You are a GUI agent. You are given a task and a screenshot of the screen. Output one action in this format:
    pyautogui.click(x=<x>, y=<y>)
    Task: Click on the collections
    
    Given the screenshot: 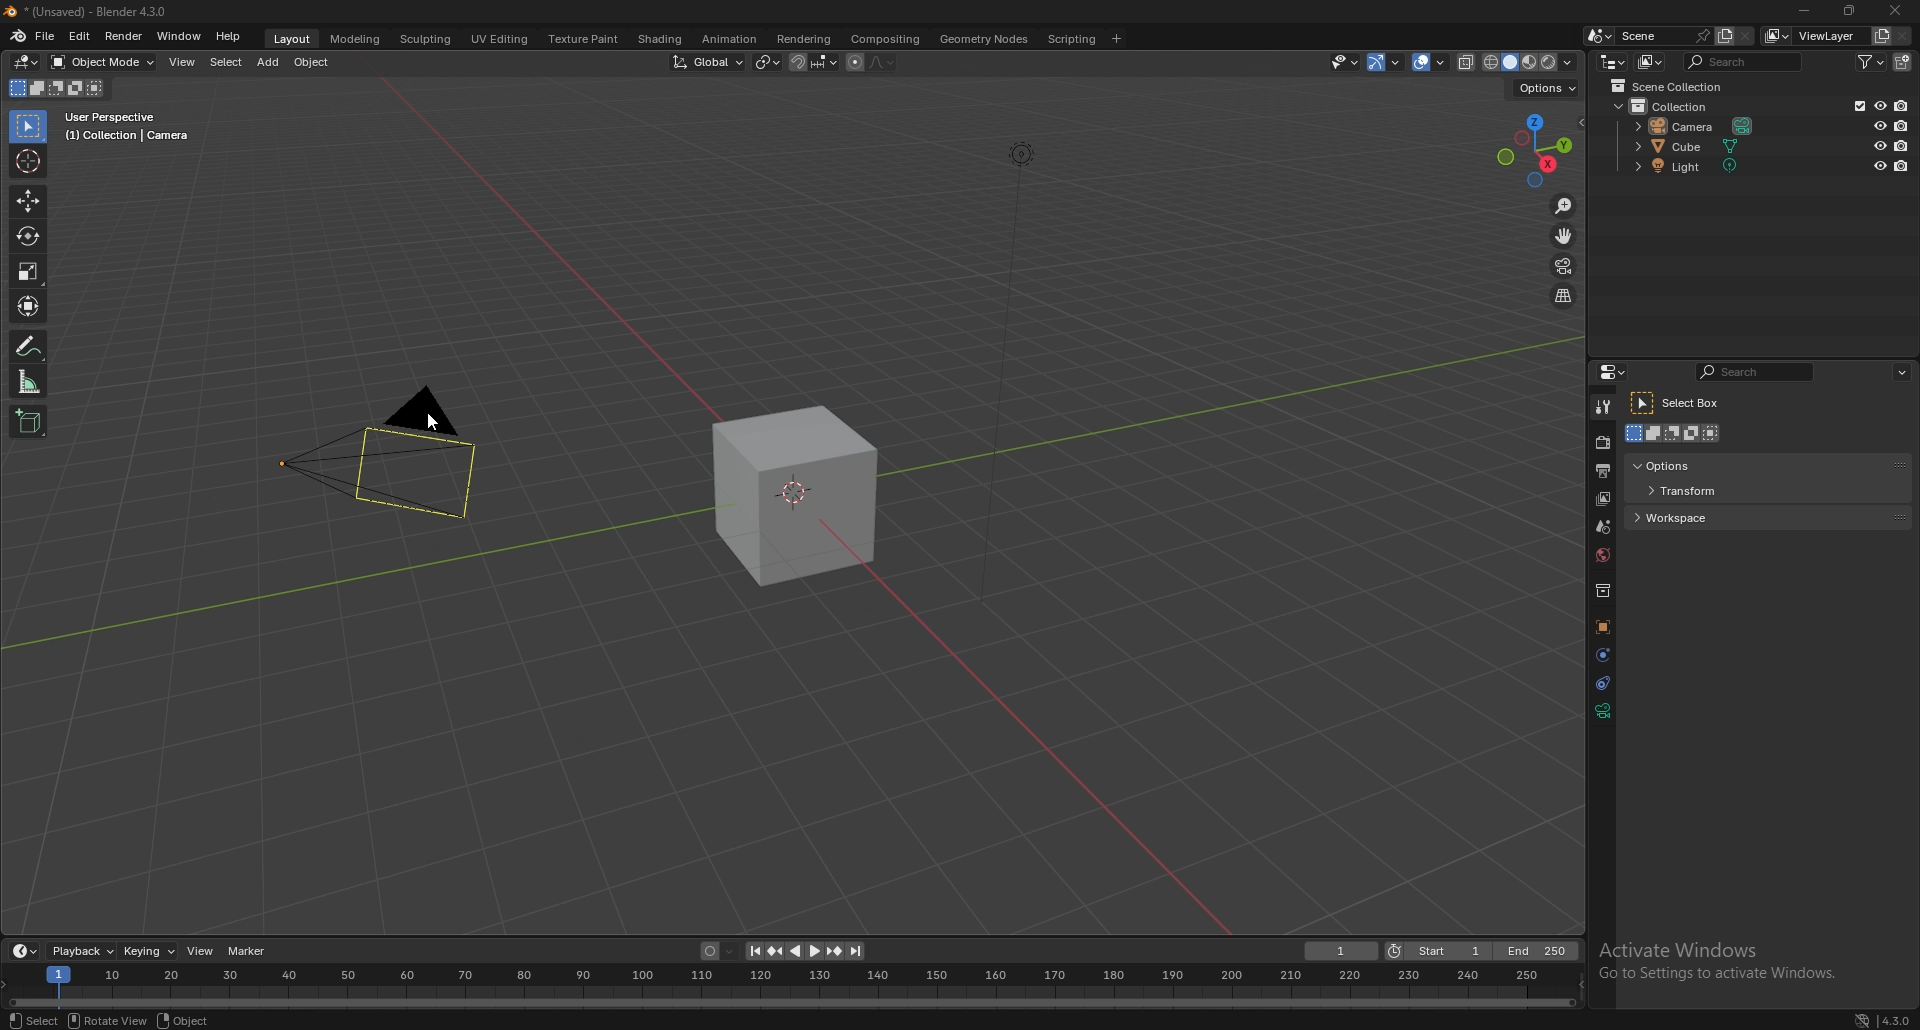 What is the action you would take?
    pyautogui.click(x=1602, y=592)
    